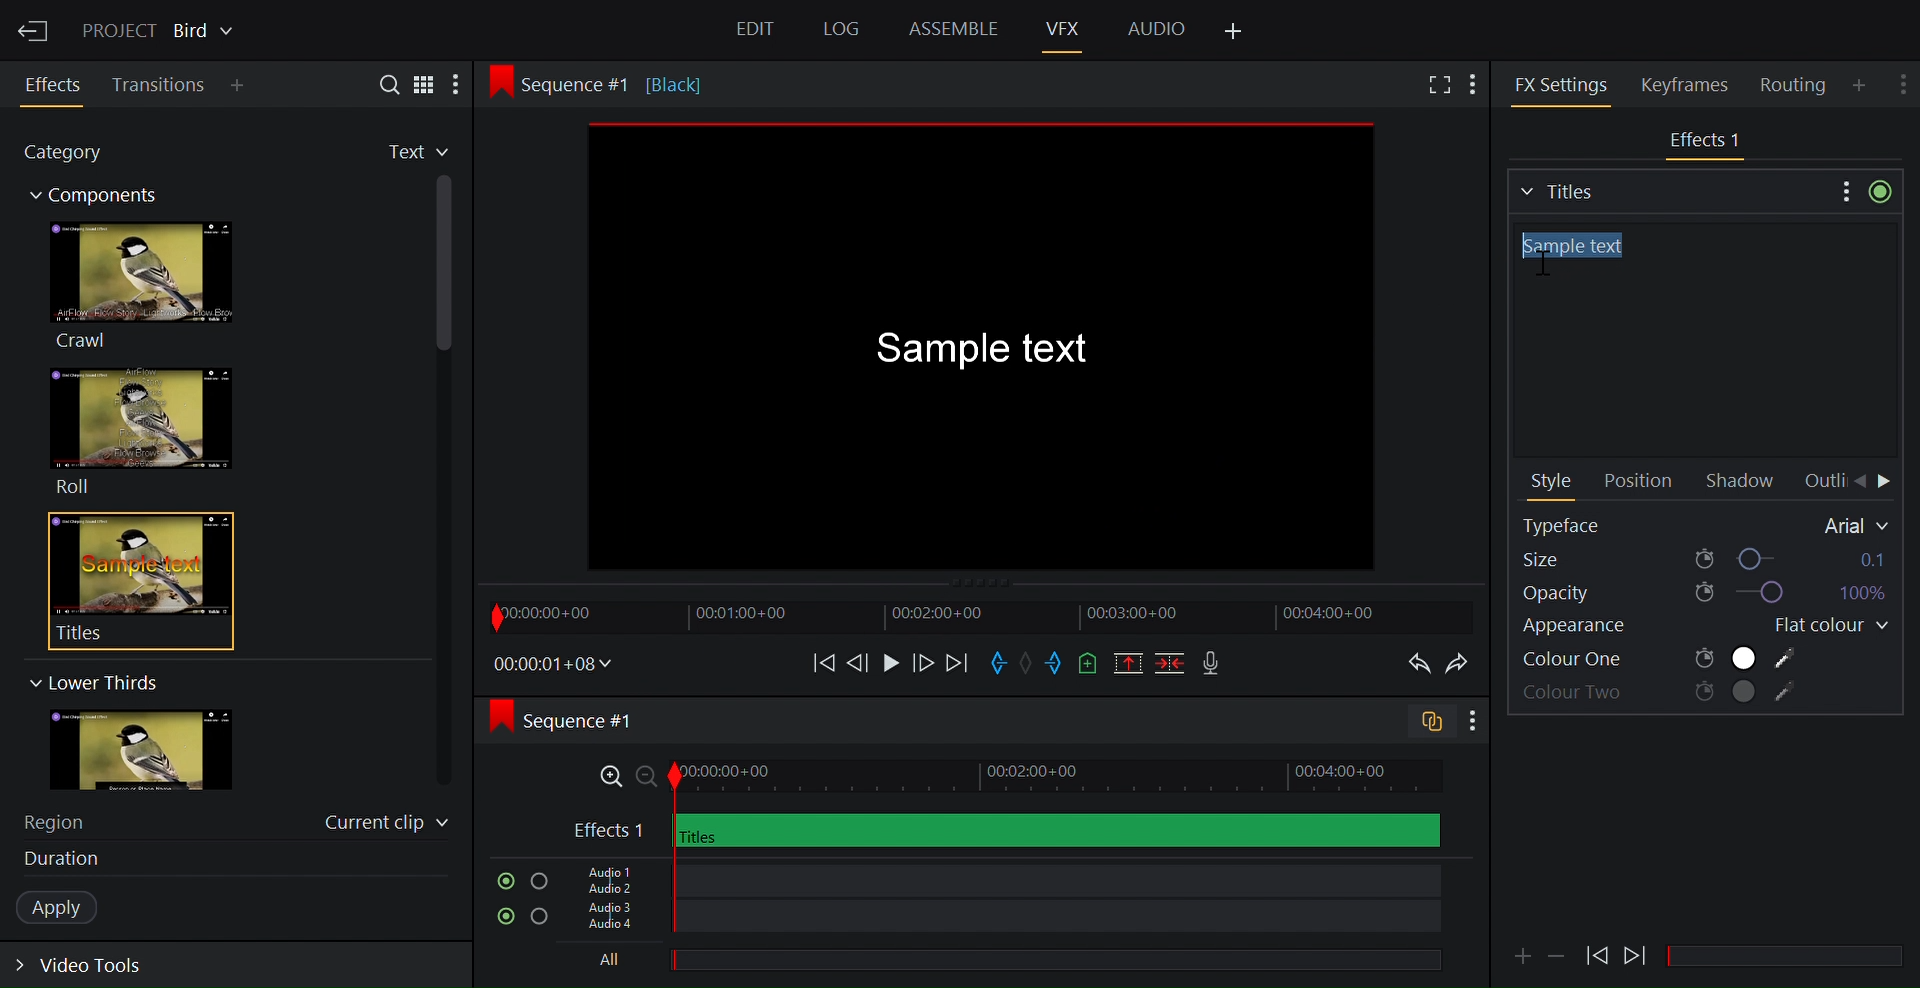  I want to click on All, so click(995, 962).